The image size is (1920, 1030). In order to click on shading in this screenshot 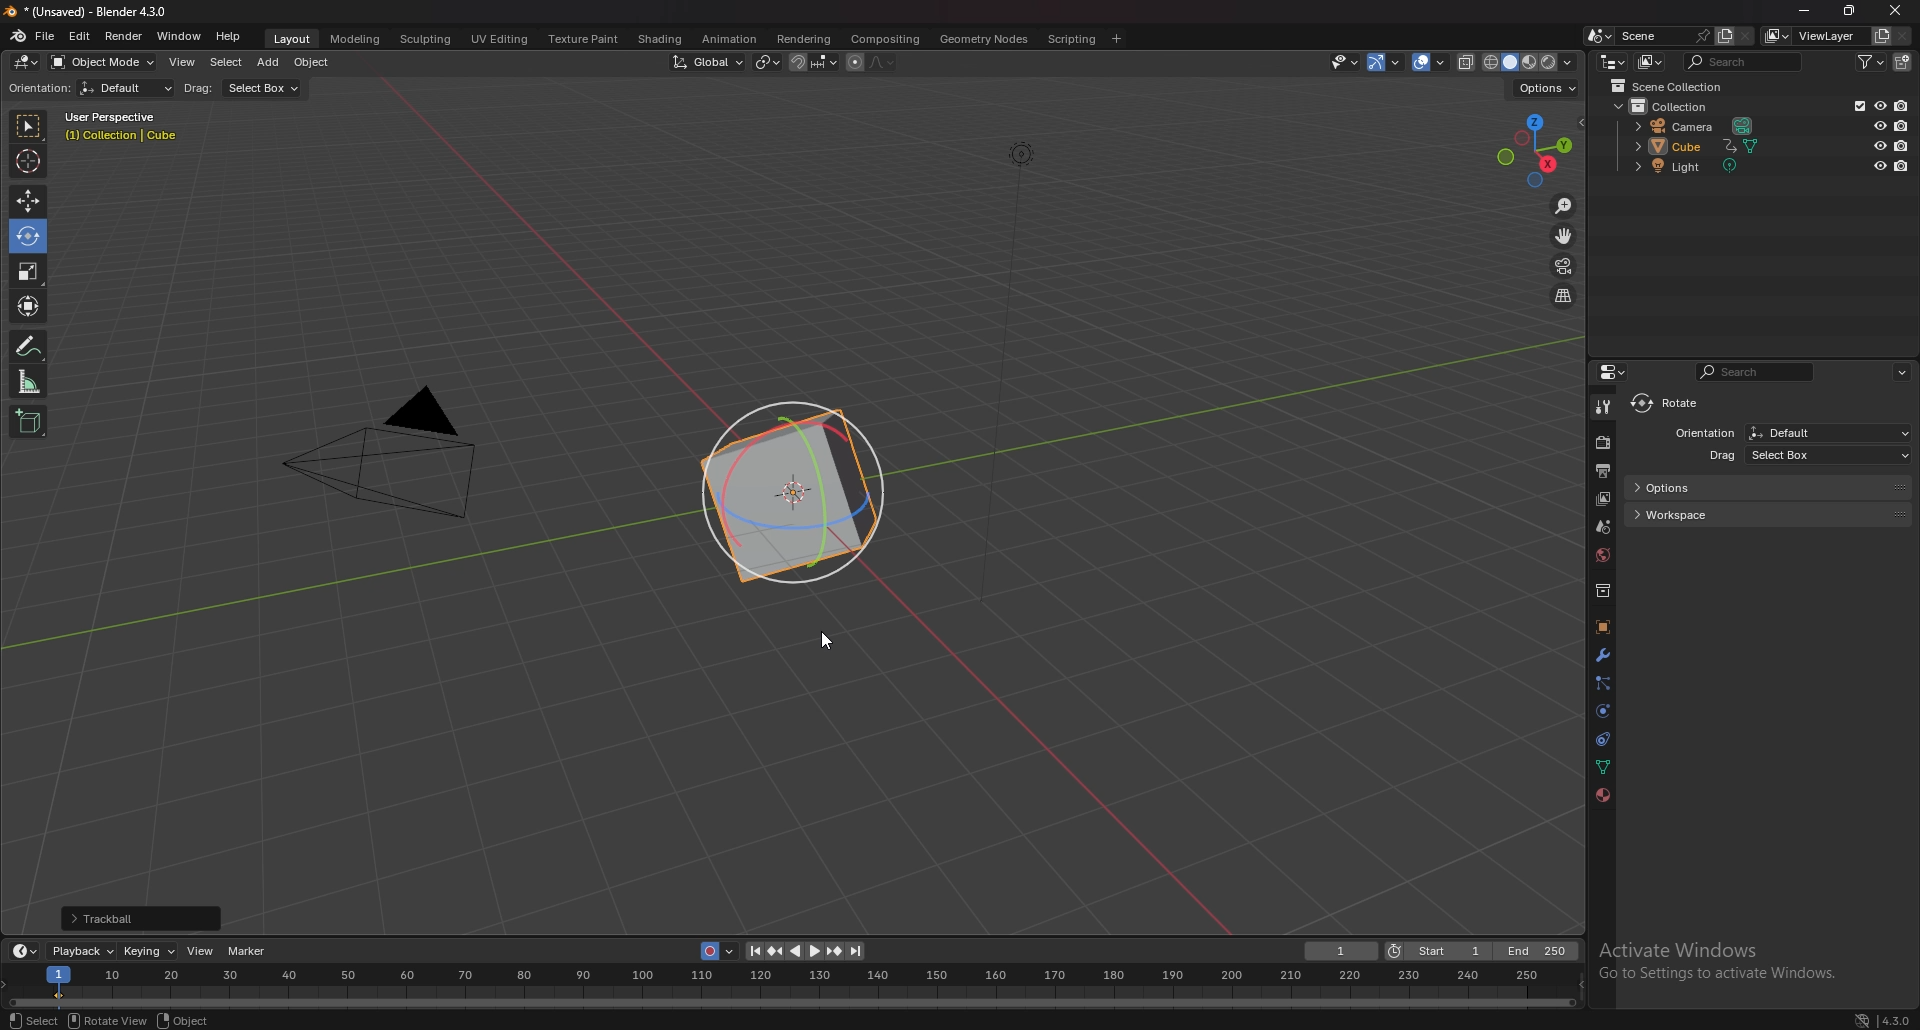, I will do `click(659, 38)`.